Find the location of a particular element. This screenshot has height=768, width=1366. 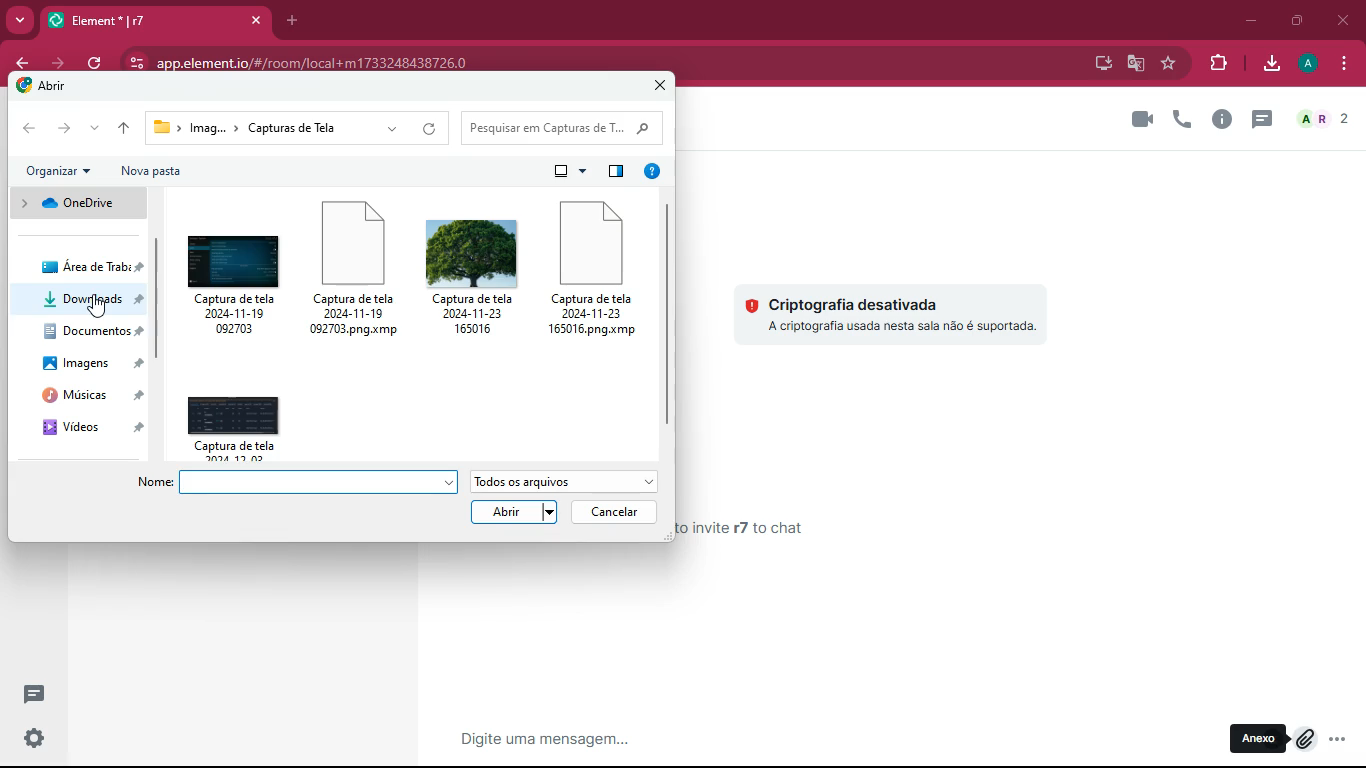

up is located at coordinates (126, 128).